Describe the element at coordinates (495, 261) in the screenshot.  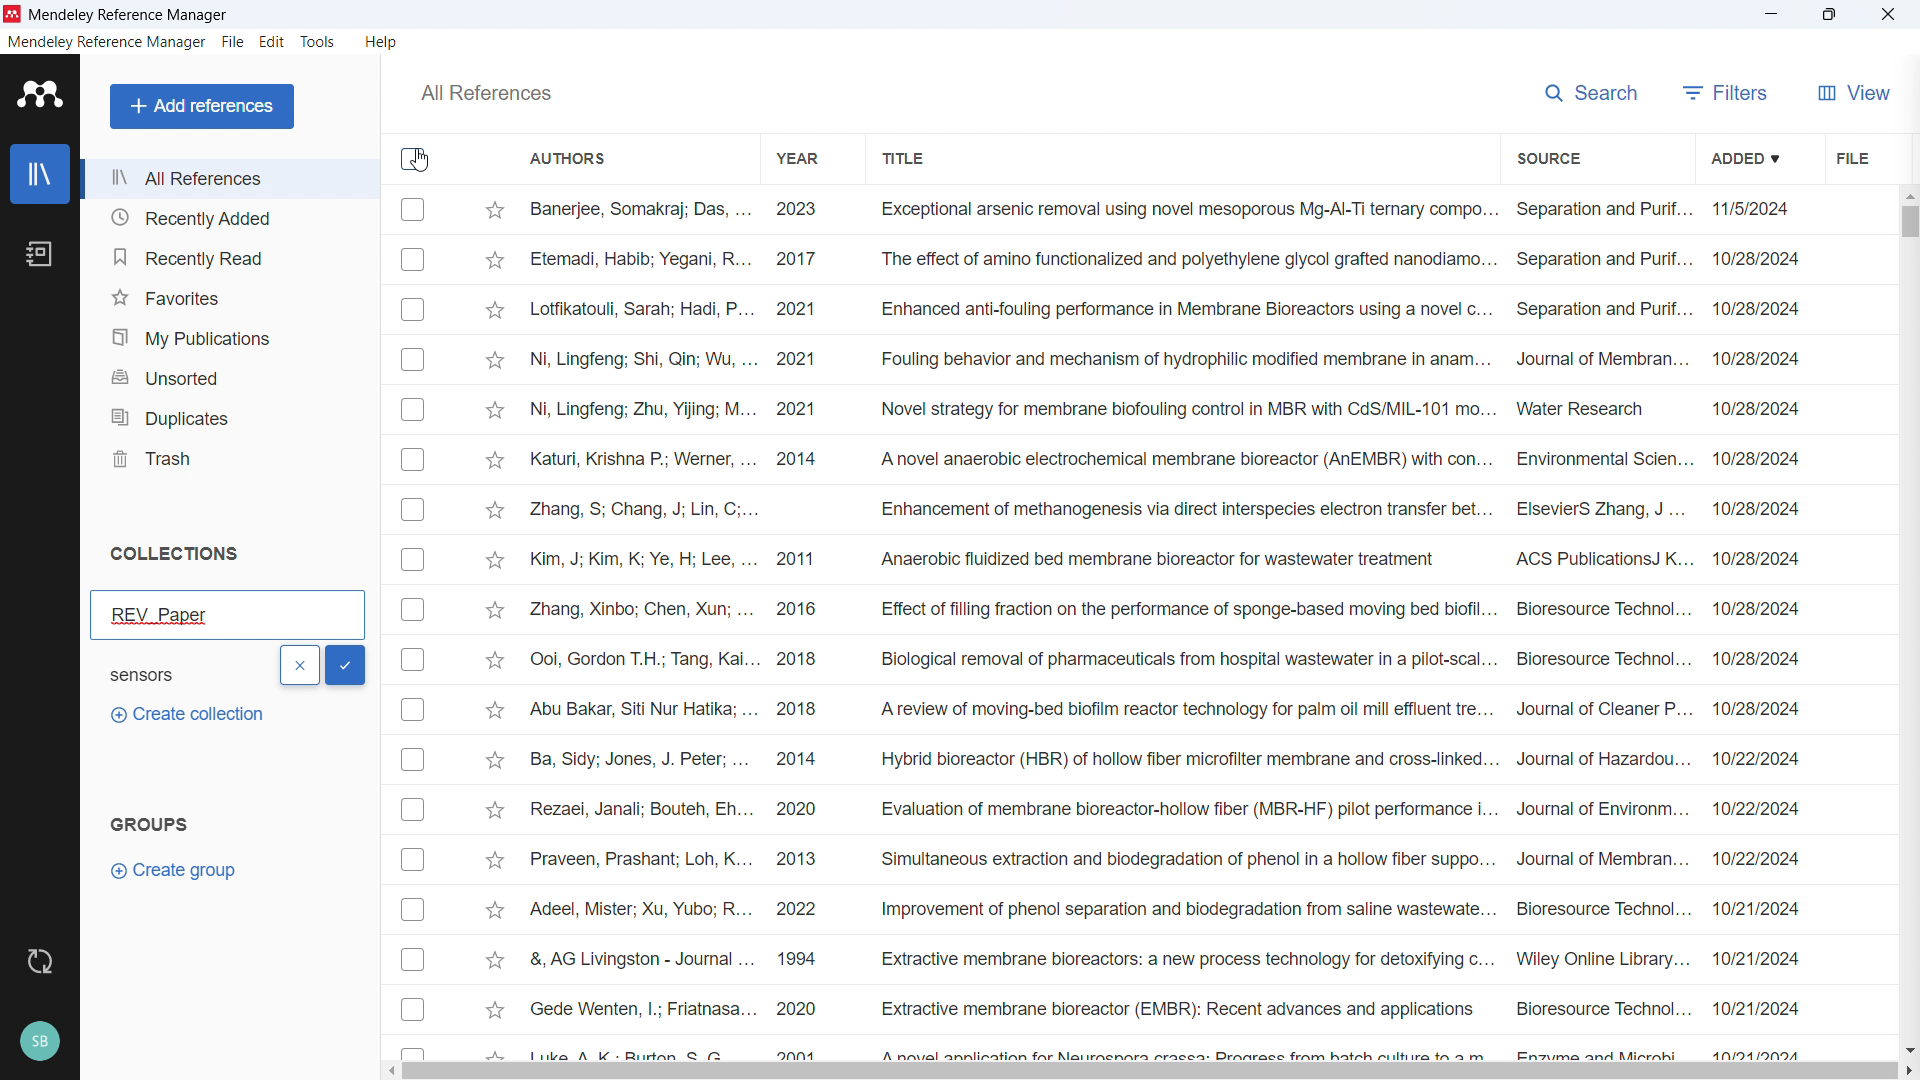
I see `Star mark respective publication` at that location.